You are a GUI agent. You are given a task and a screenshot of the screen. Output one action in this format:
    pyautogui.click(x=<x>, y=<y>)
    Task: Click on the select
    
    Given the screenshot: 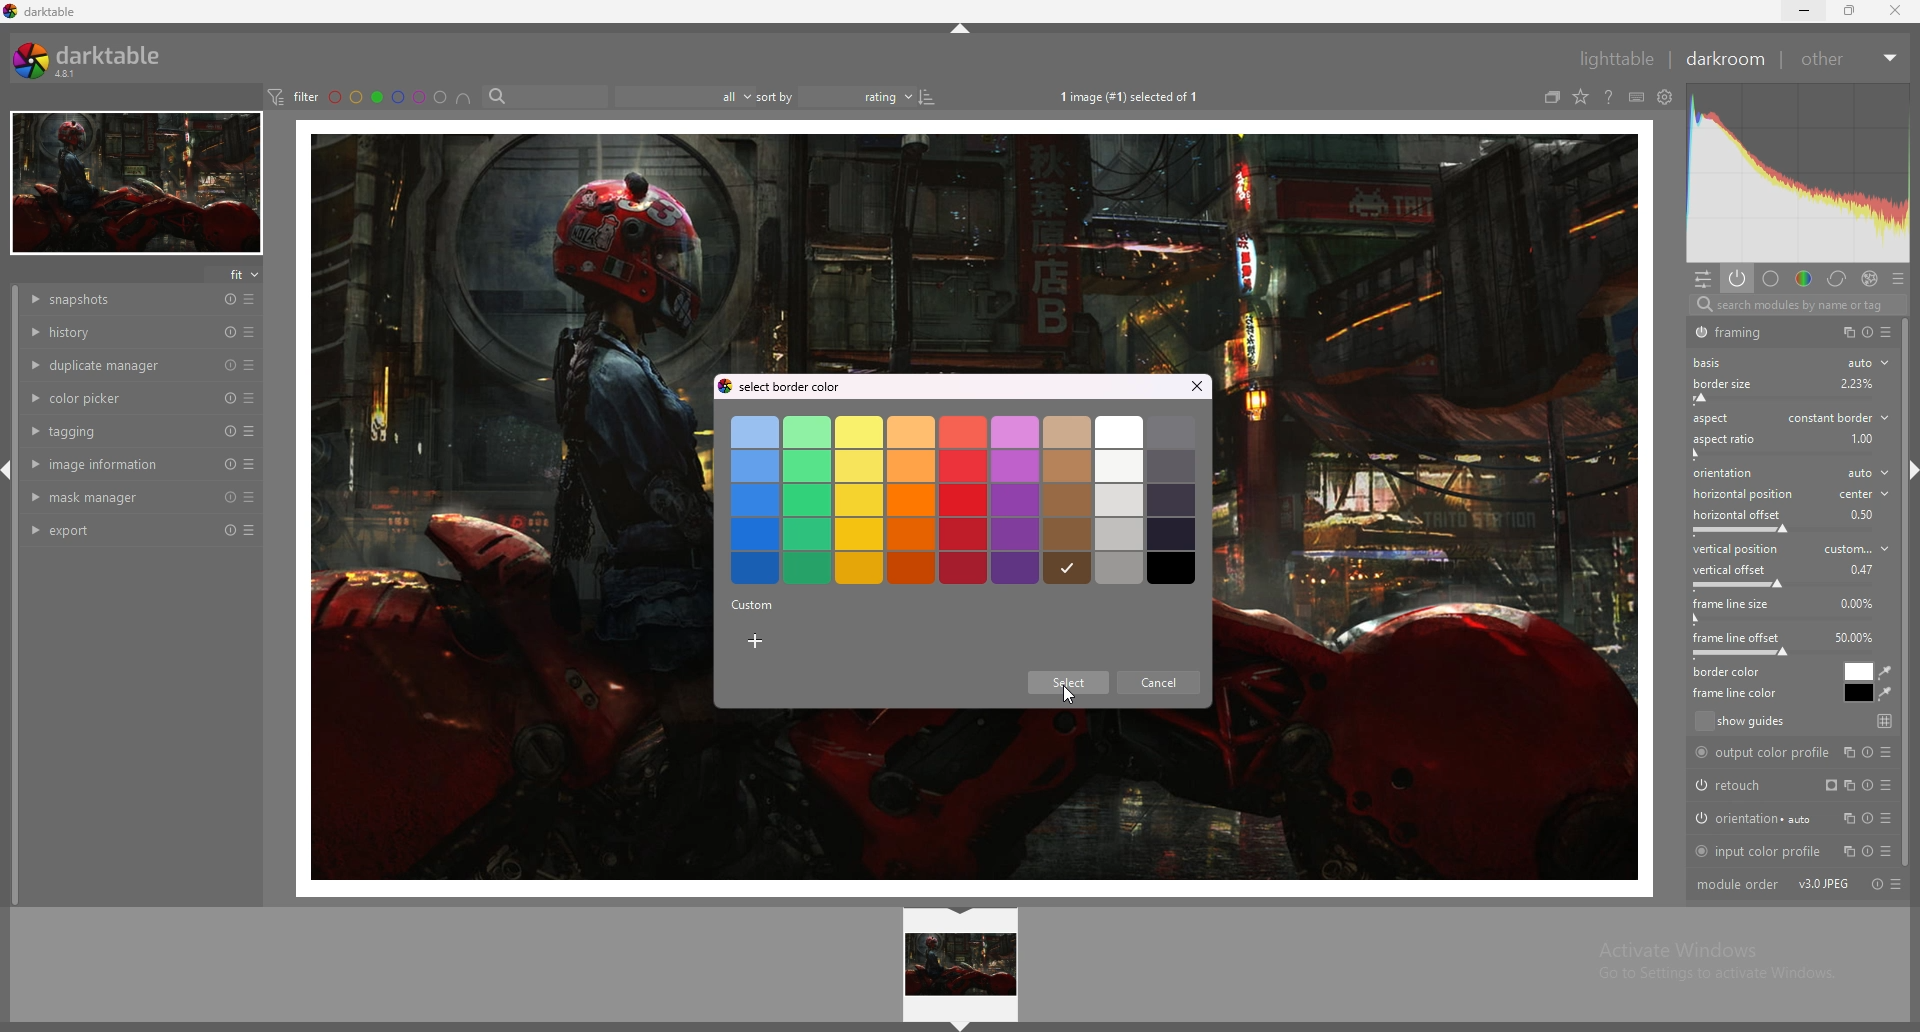 What is the action you would take?
    pyautogui.click(x=1070, y=684)
    